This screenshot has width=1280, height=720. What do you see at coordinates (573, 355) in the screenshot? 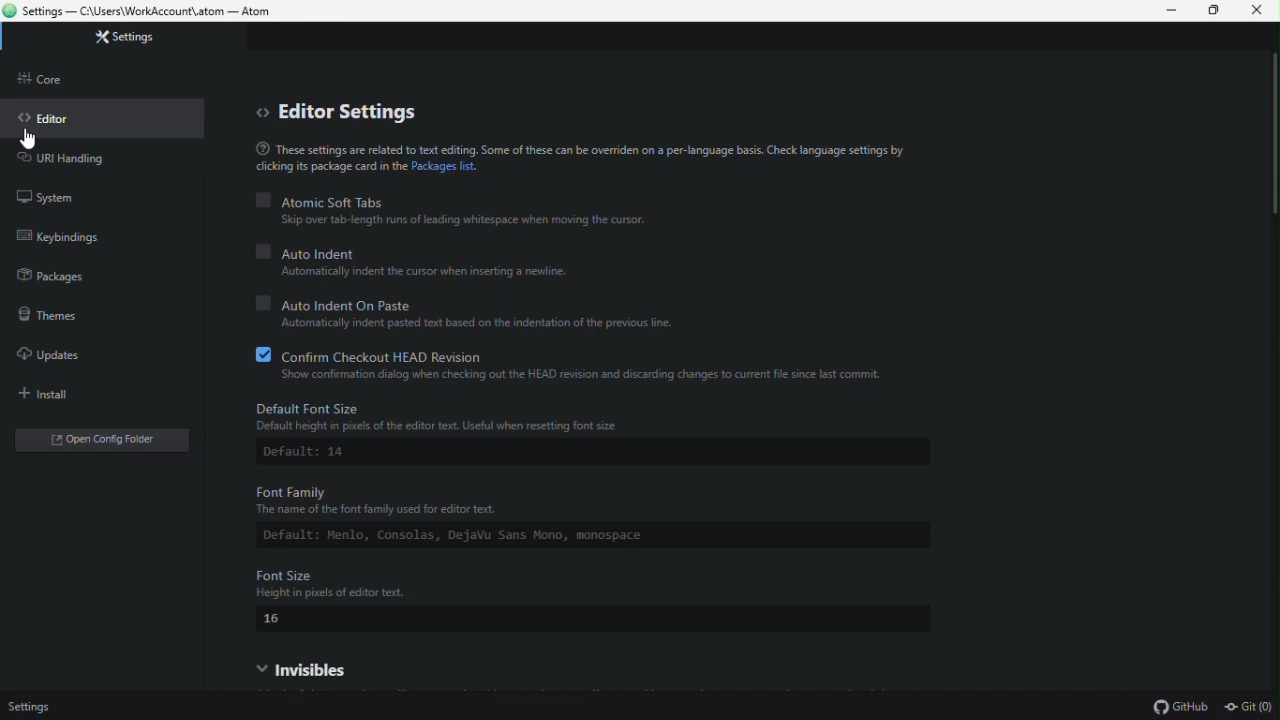
I see `confirm check out head revision` at bounding box center [573, 355].